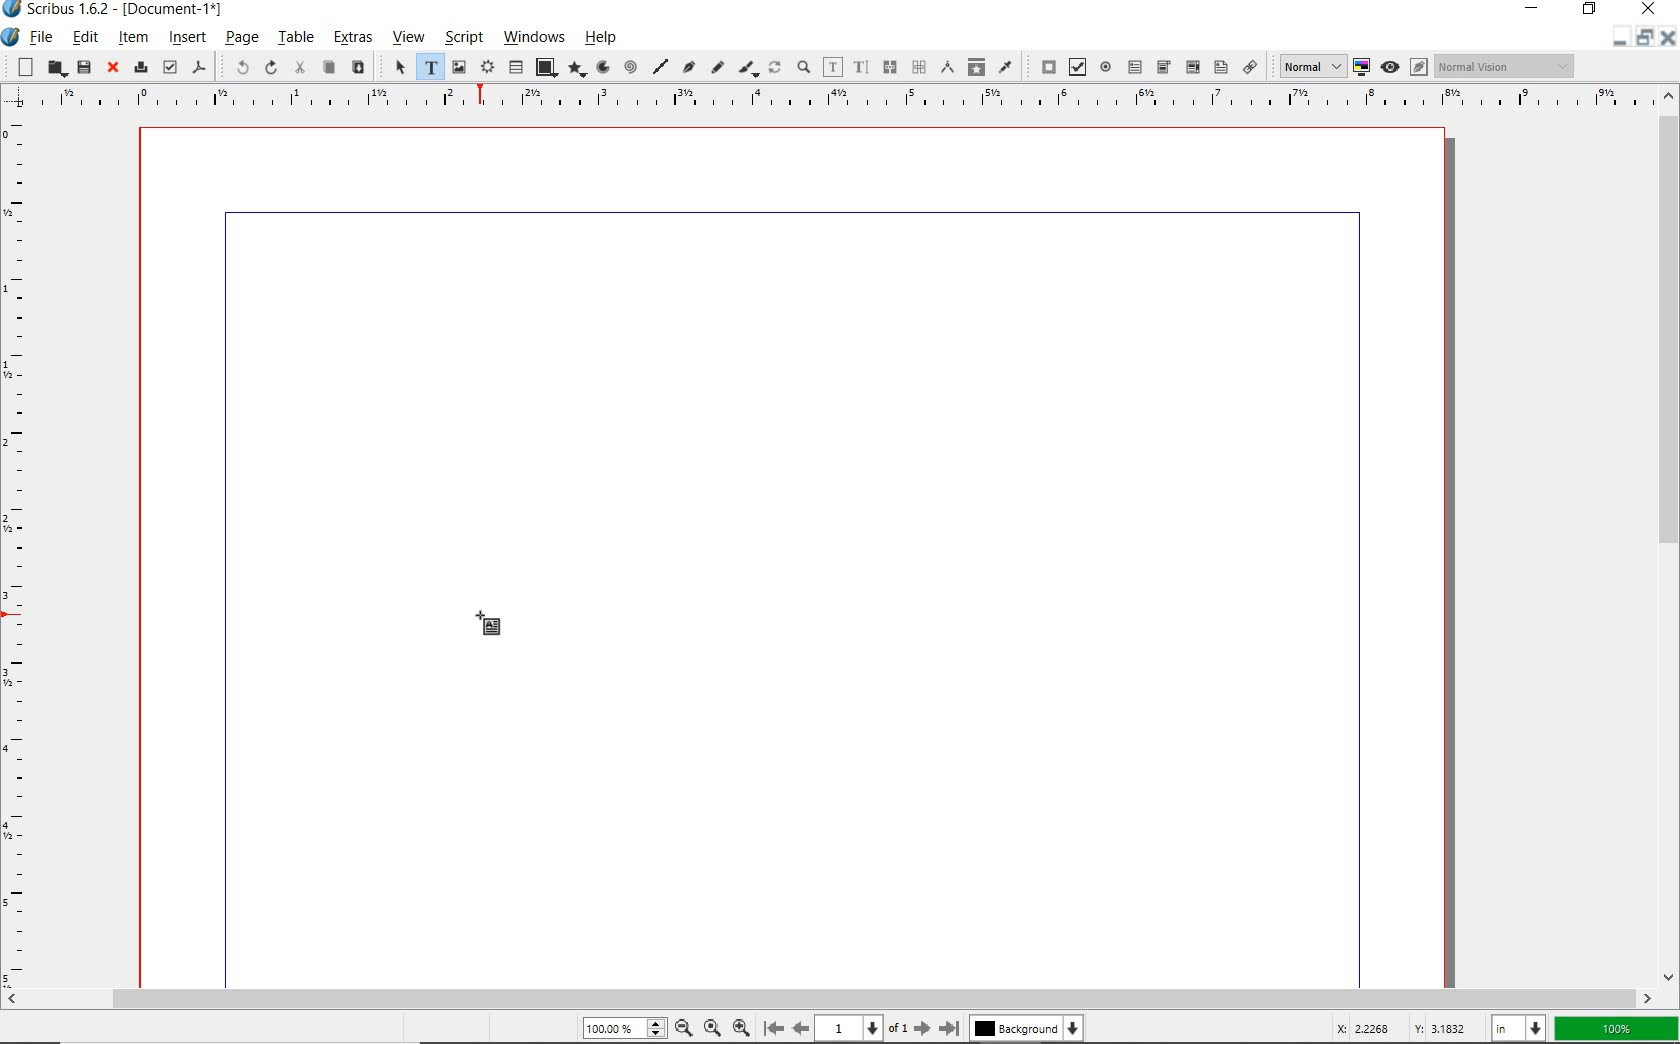 The width and height of the screenshot is (1680, 1044). Describe the element at coordinates (328, 68) in the screenshot. I see `copy` at that location.